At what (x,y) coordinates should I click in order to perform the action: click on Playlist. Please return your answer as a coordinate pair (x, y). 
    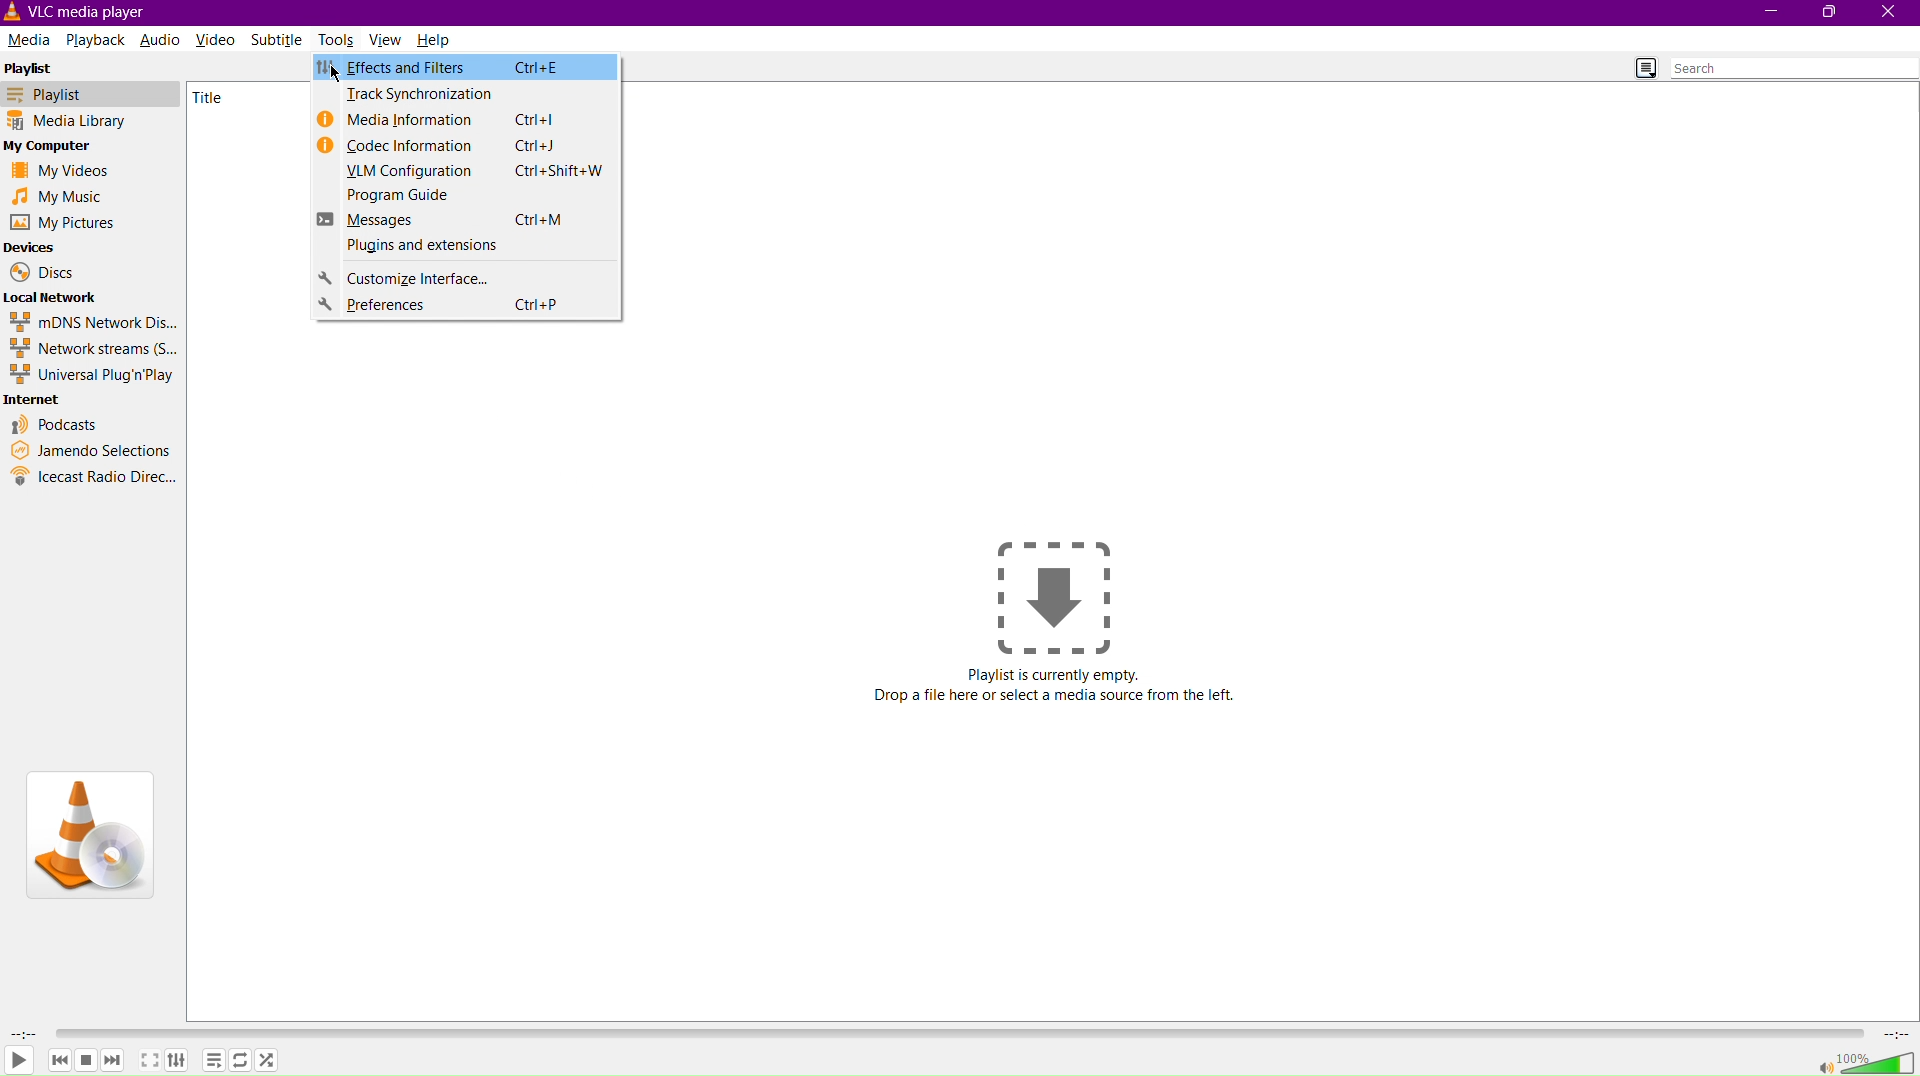
    Looking at the image, I should click on (42, 68).